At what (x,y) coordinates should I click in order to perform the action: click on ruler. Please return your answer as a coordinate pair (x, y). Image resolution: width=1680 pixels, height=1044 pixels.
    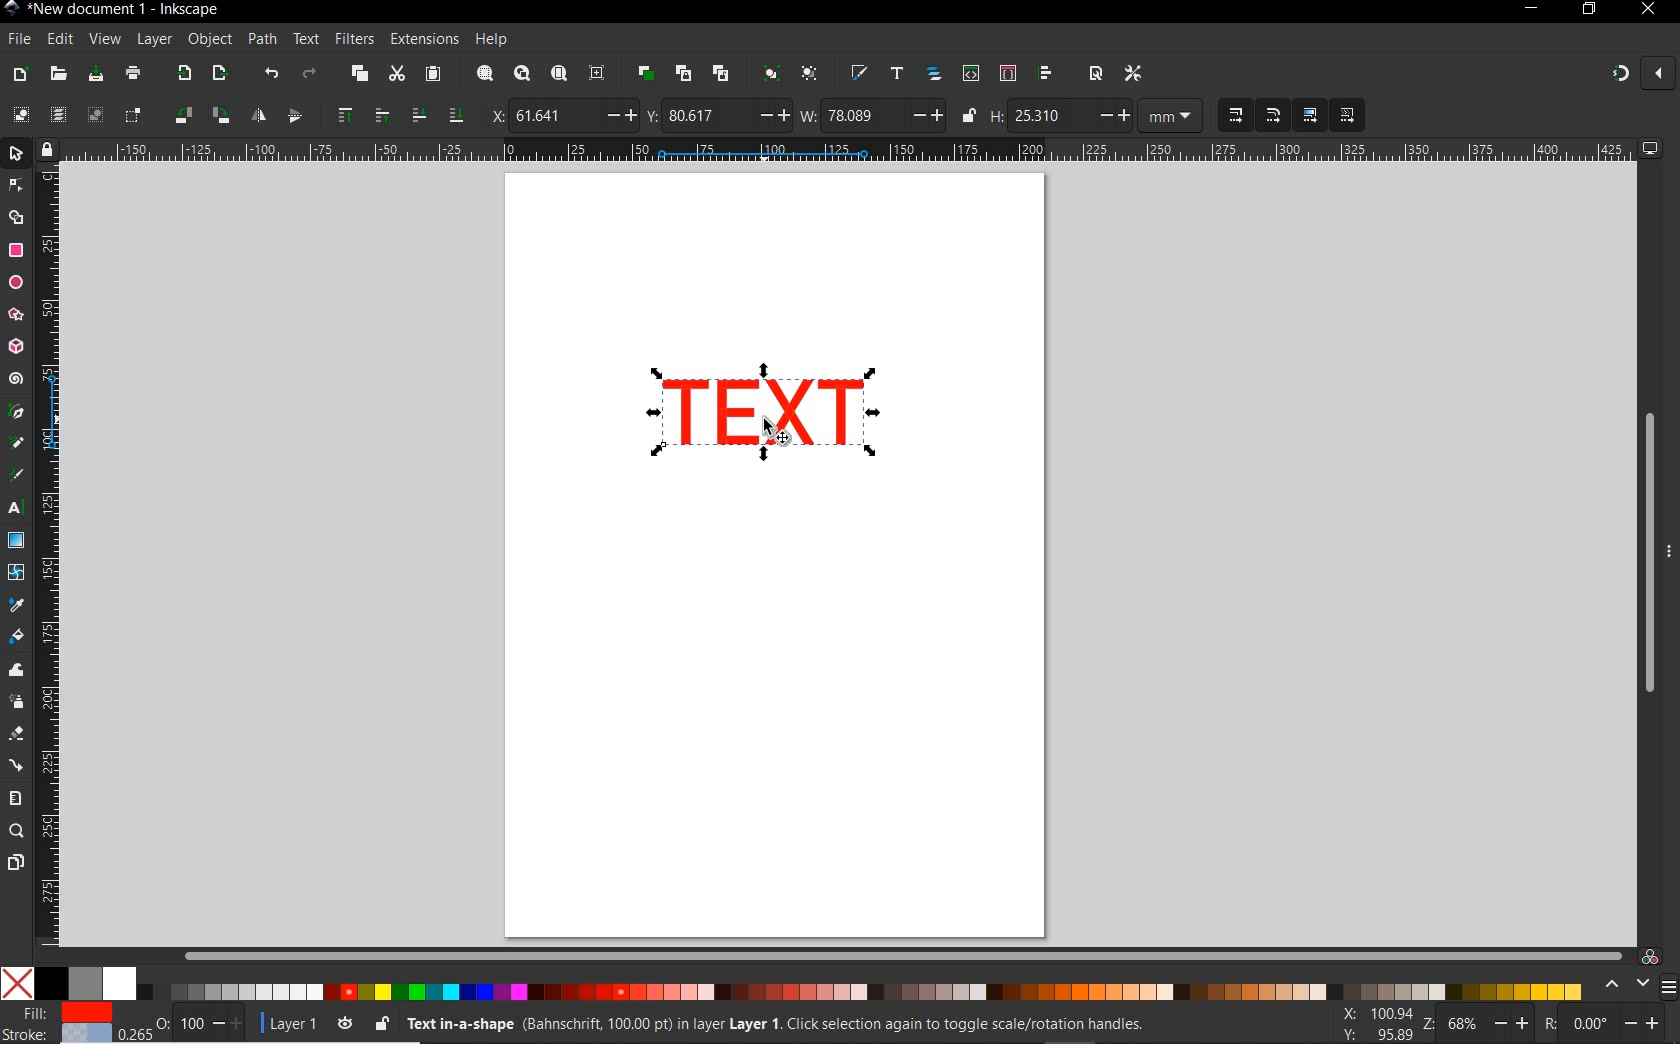
    Looking at the image, I should click on (850, 151).